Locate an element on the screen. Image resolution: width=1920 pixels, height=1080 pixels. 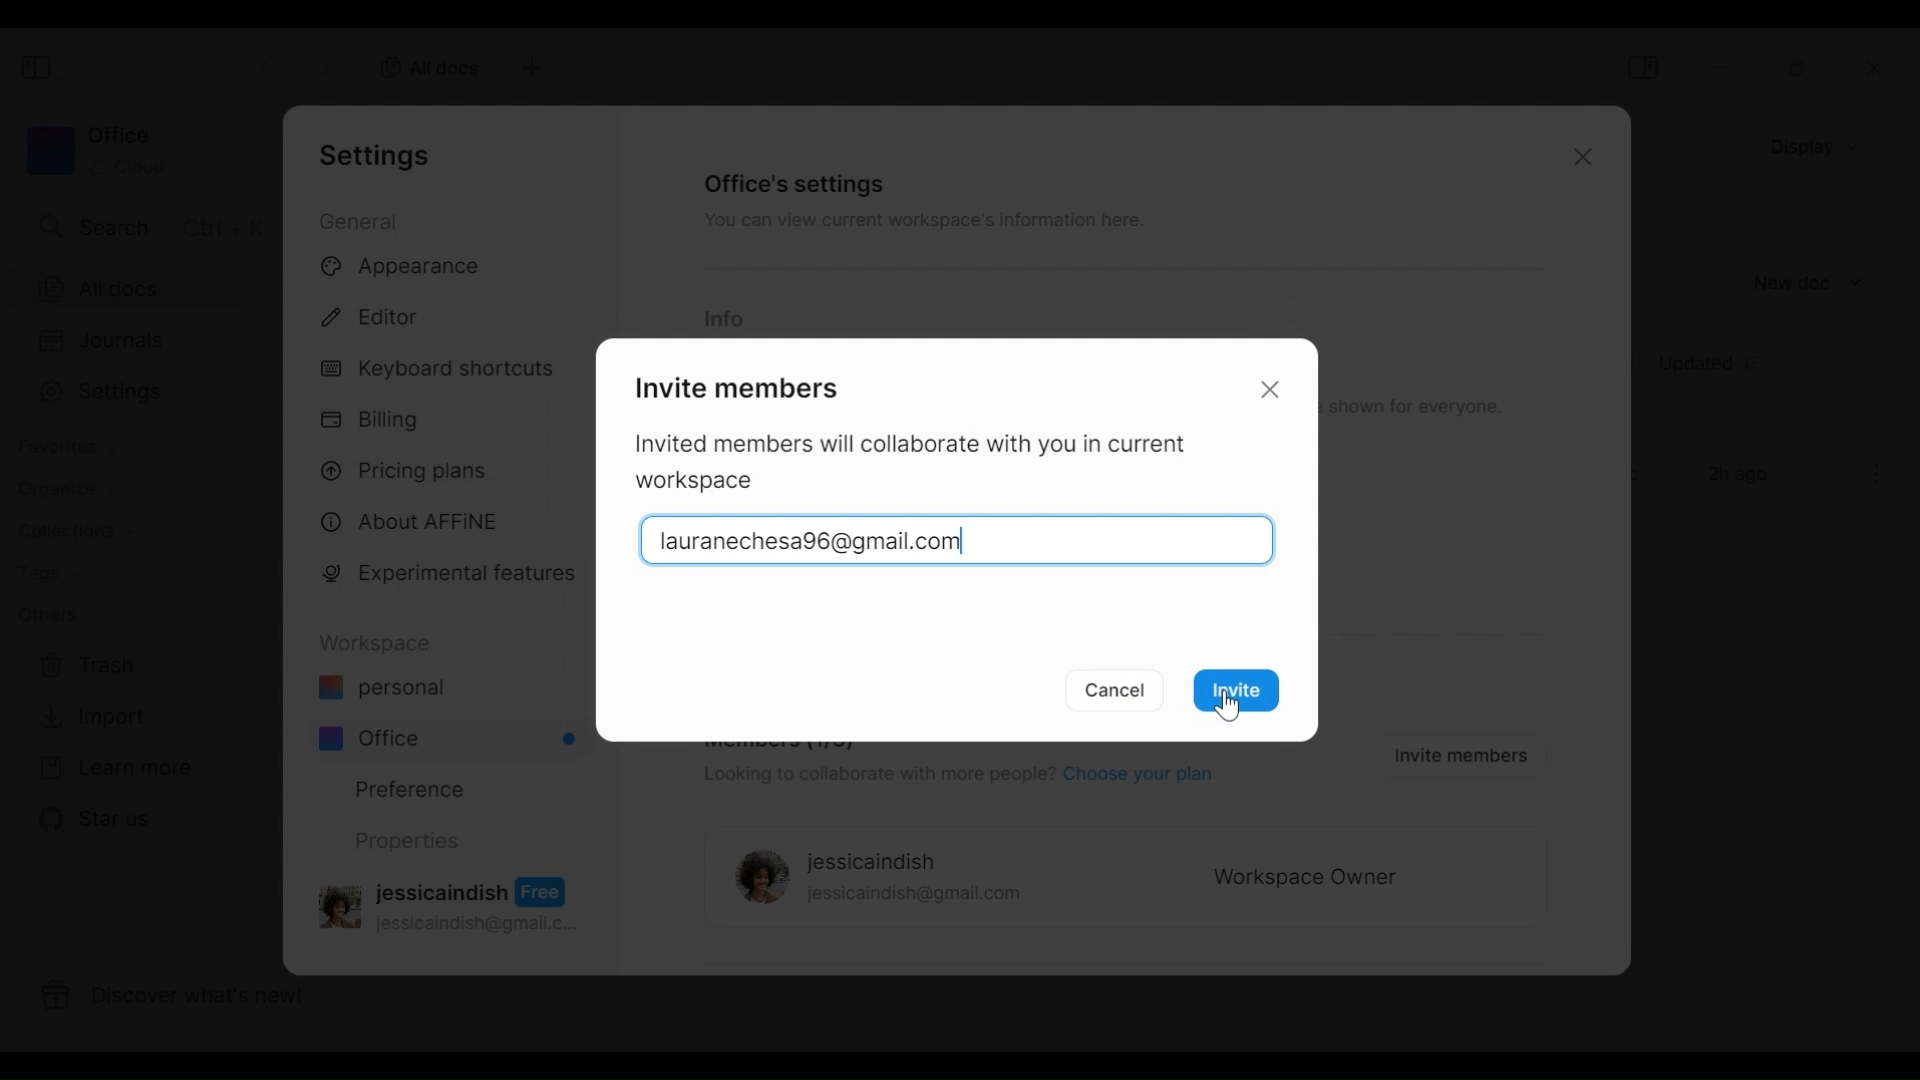
Invite members is located at coordinates (1456, 754).